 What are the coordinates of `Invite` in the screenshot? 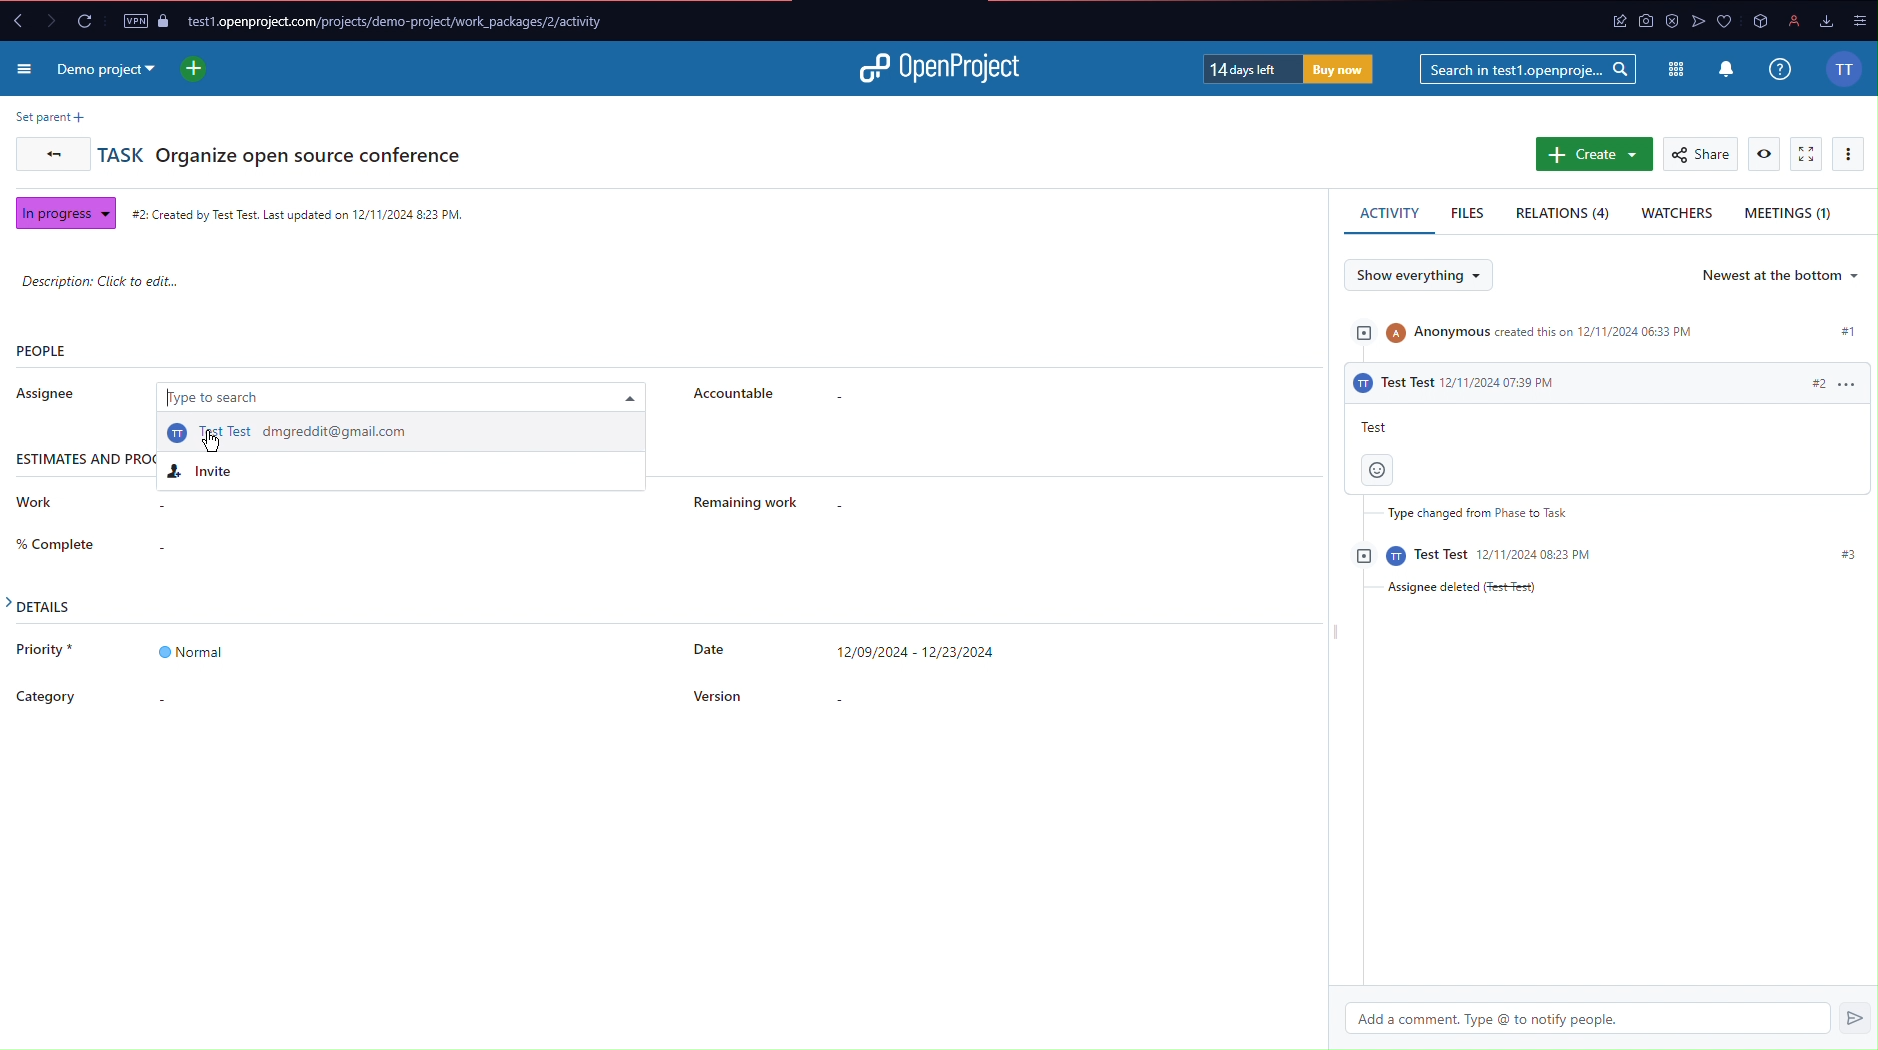 It's located at (224, 474).